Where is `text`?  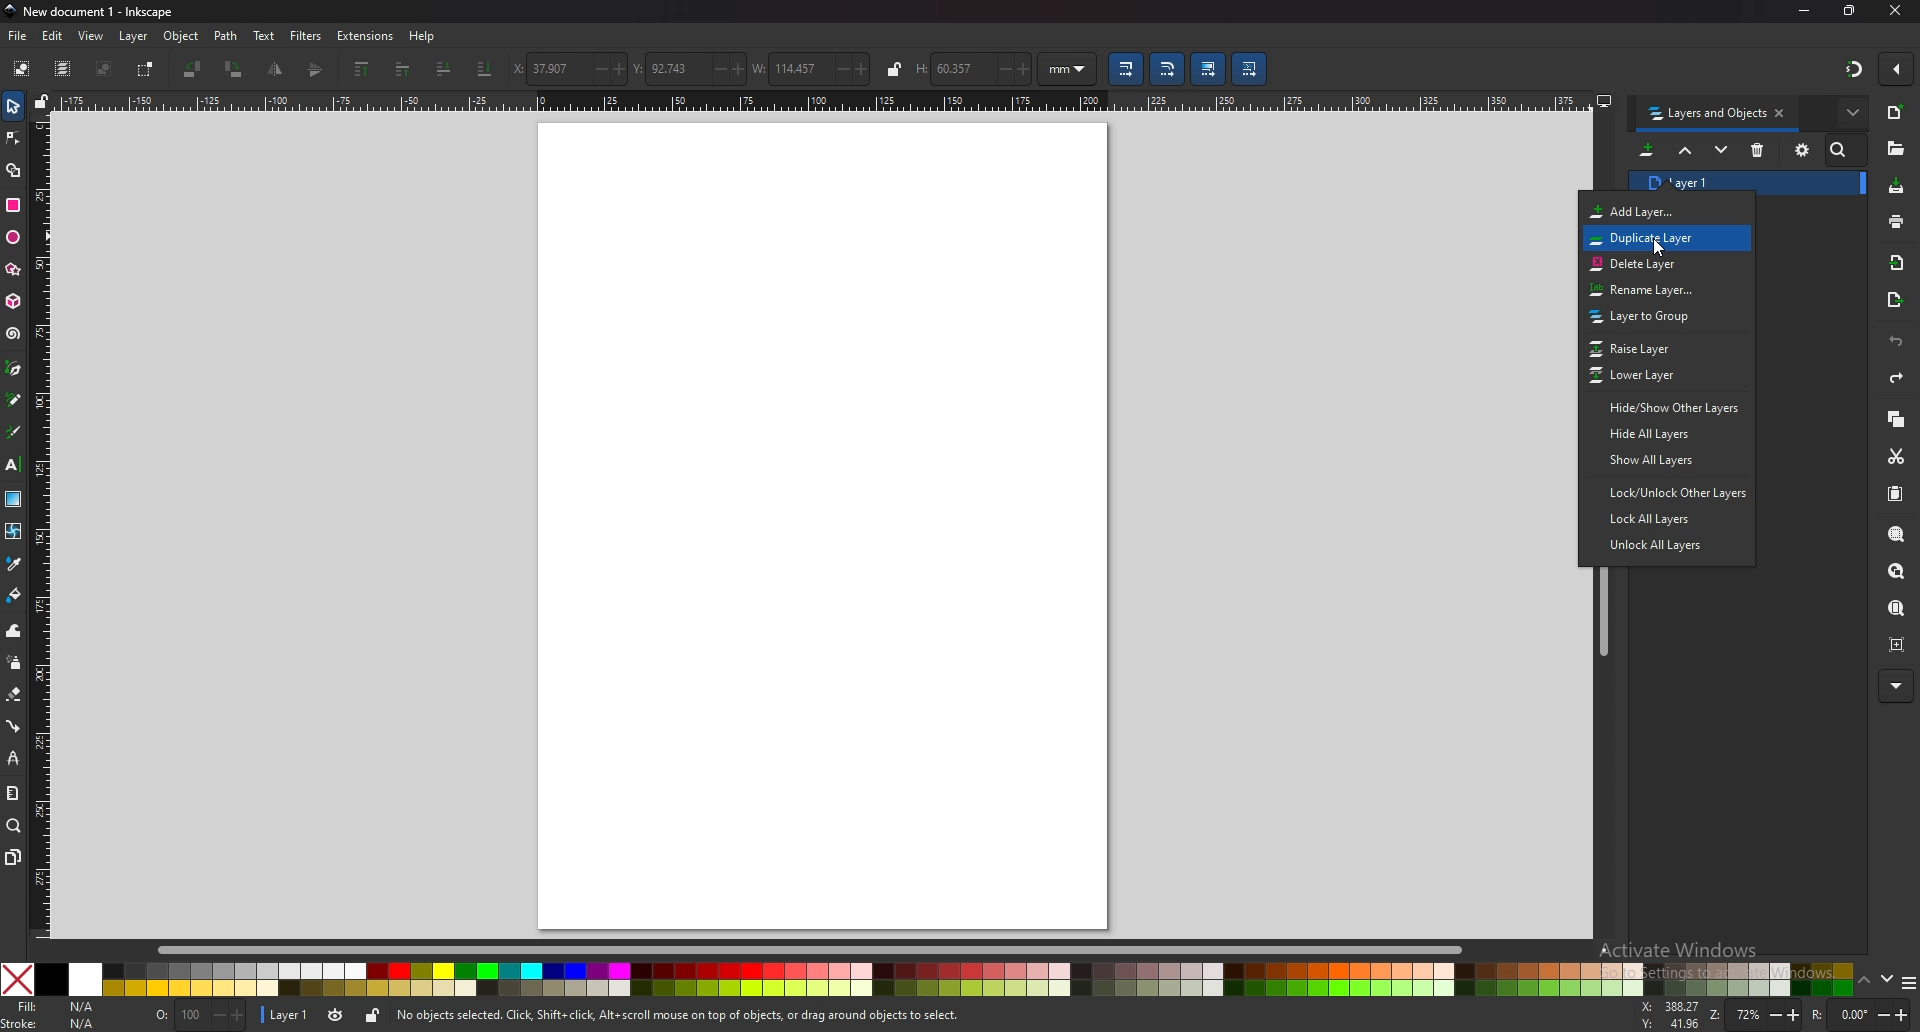
text is located at coordinates (265, 36).